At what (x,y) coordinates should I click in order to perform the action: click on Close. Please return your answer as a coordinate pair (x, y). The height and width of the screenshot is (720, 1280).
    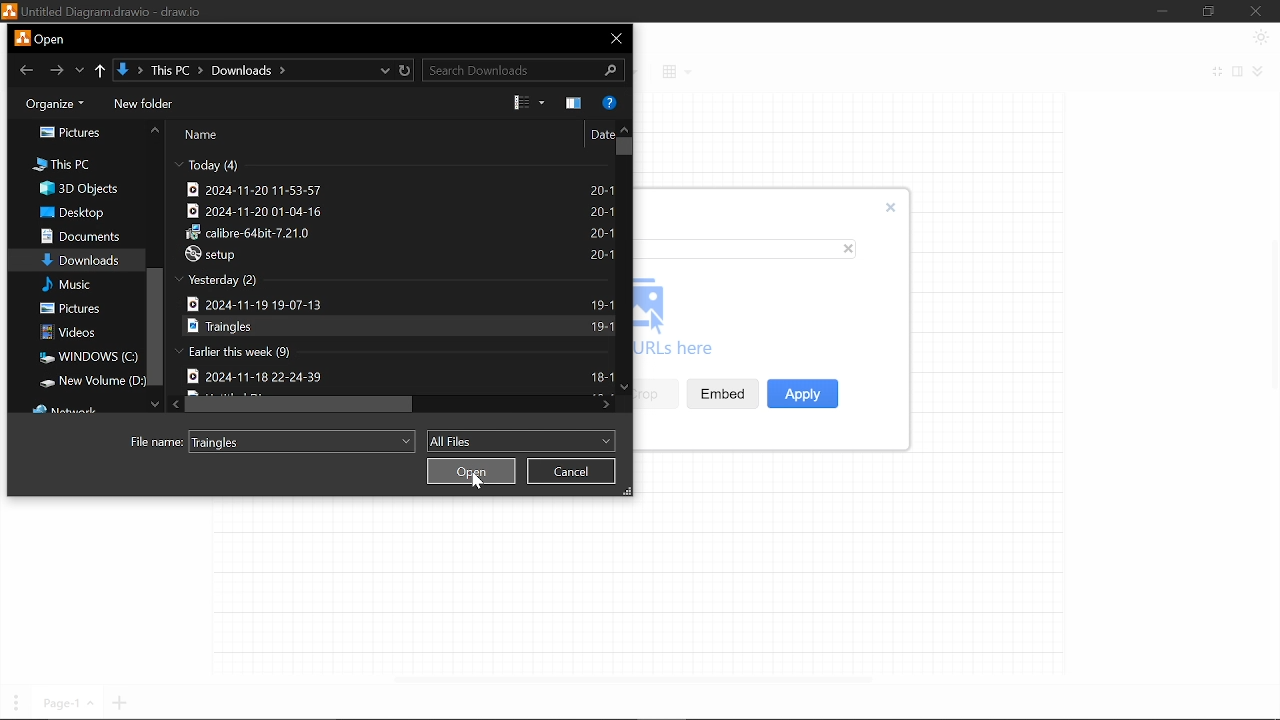
    Looking at the image, I should click on (616, 37).